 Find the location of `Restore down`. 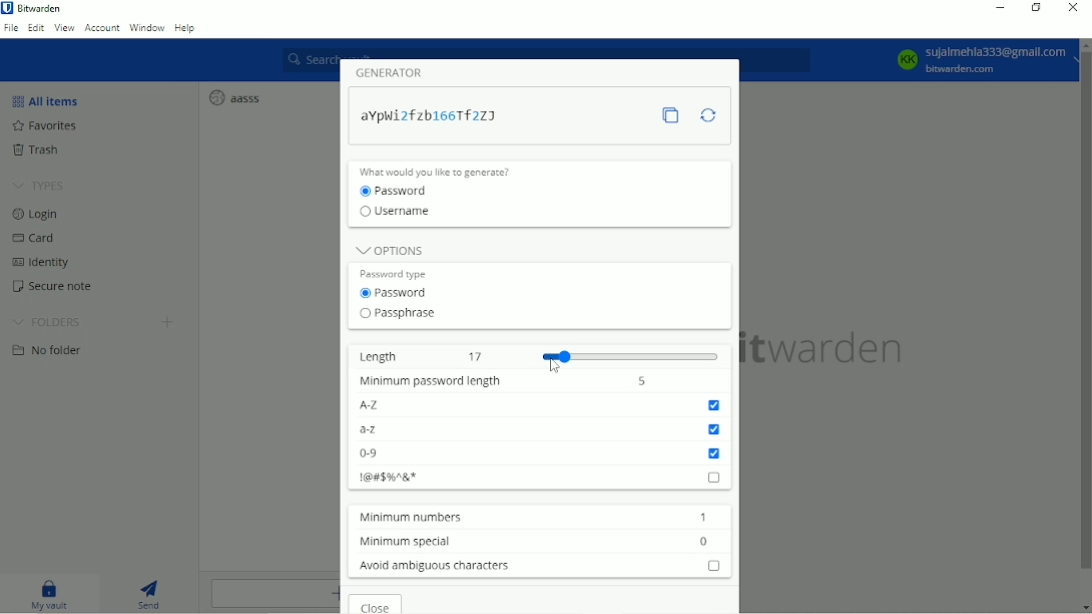

Restore down is located at coordinates (1036, 9).